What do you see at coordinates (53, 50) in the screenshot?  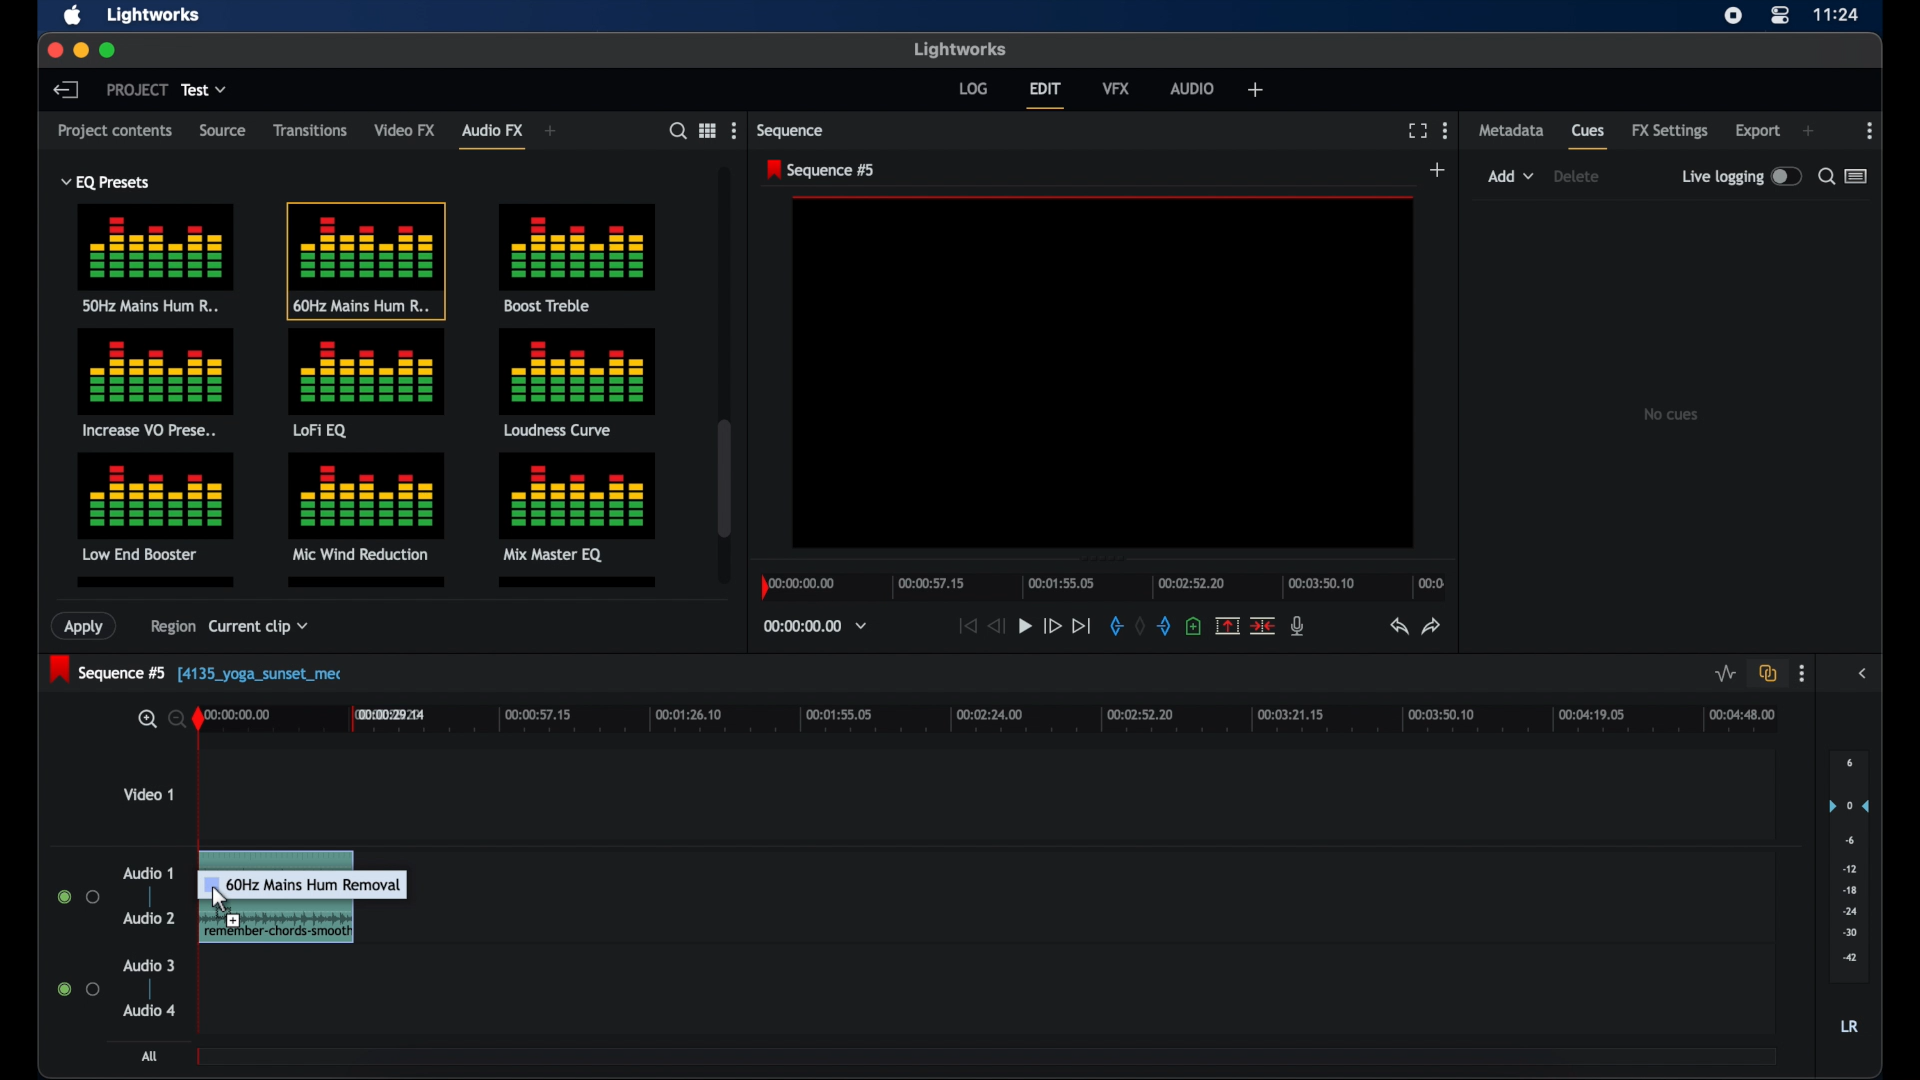 I see `close` at bounding box center [53, 50].